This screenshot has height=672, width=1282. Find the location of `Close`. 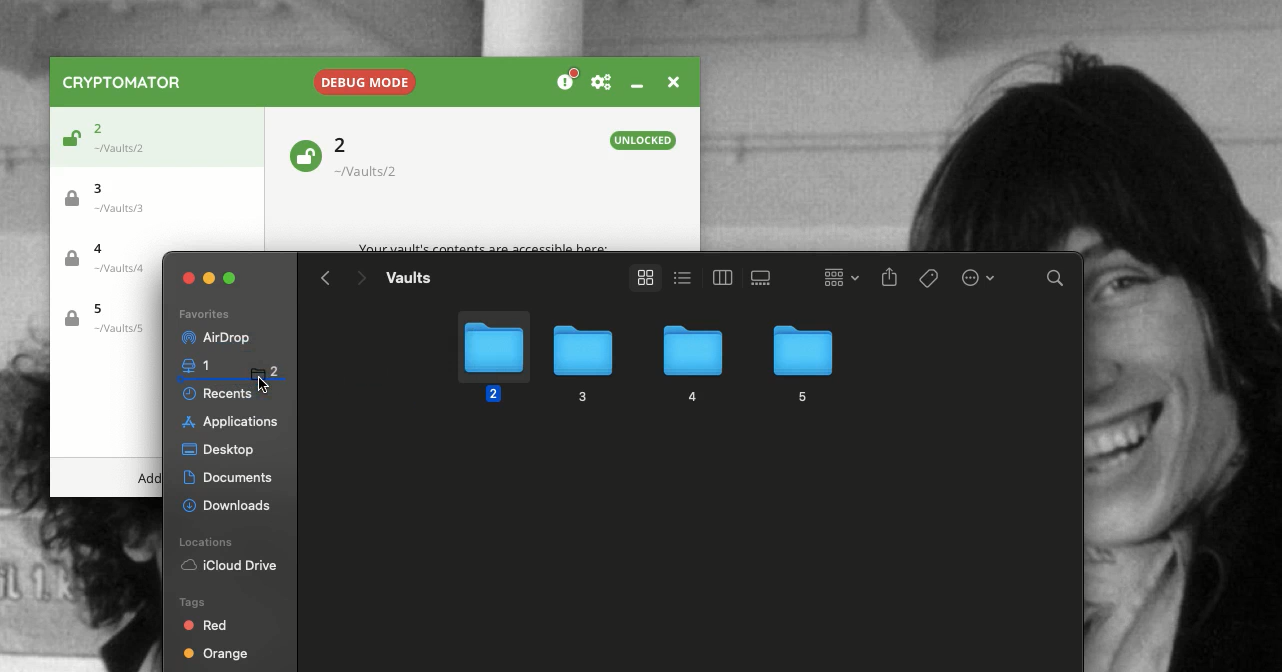

Close is located at coordinates (189, 278).